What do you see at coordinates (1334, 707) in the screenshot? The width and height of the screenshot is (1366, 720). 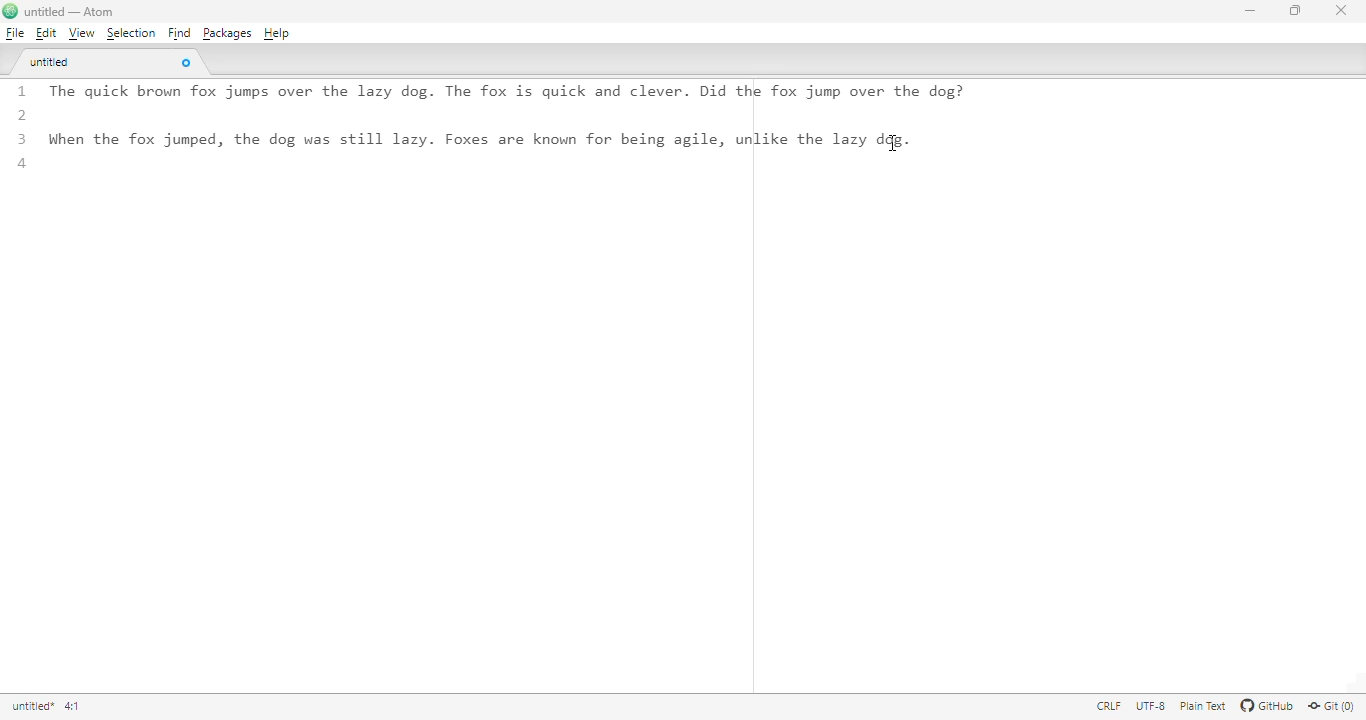 I see `git(0)` at bounding box center [1334, 707].